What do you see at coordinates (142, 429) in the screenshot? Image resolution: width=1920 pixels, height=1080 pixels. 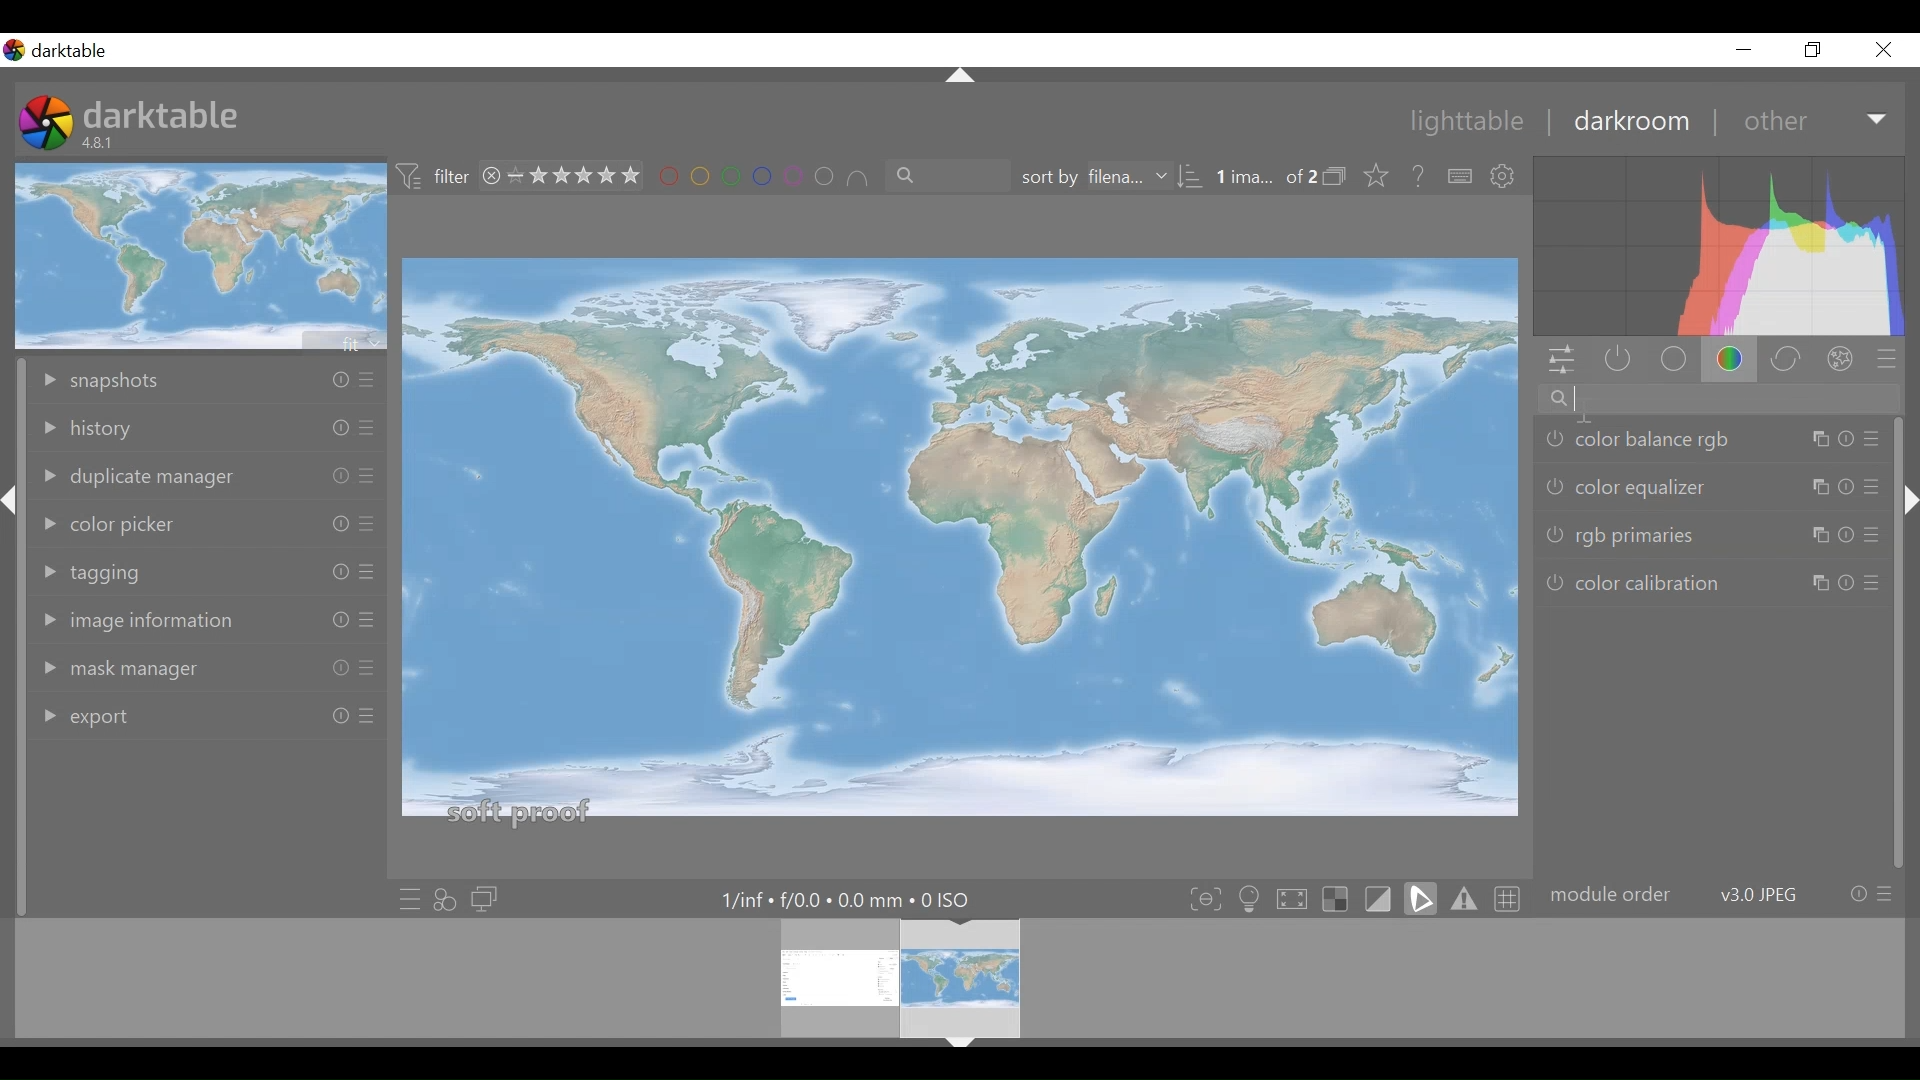 I see `history` at bounding box center [142, 429].